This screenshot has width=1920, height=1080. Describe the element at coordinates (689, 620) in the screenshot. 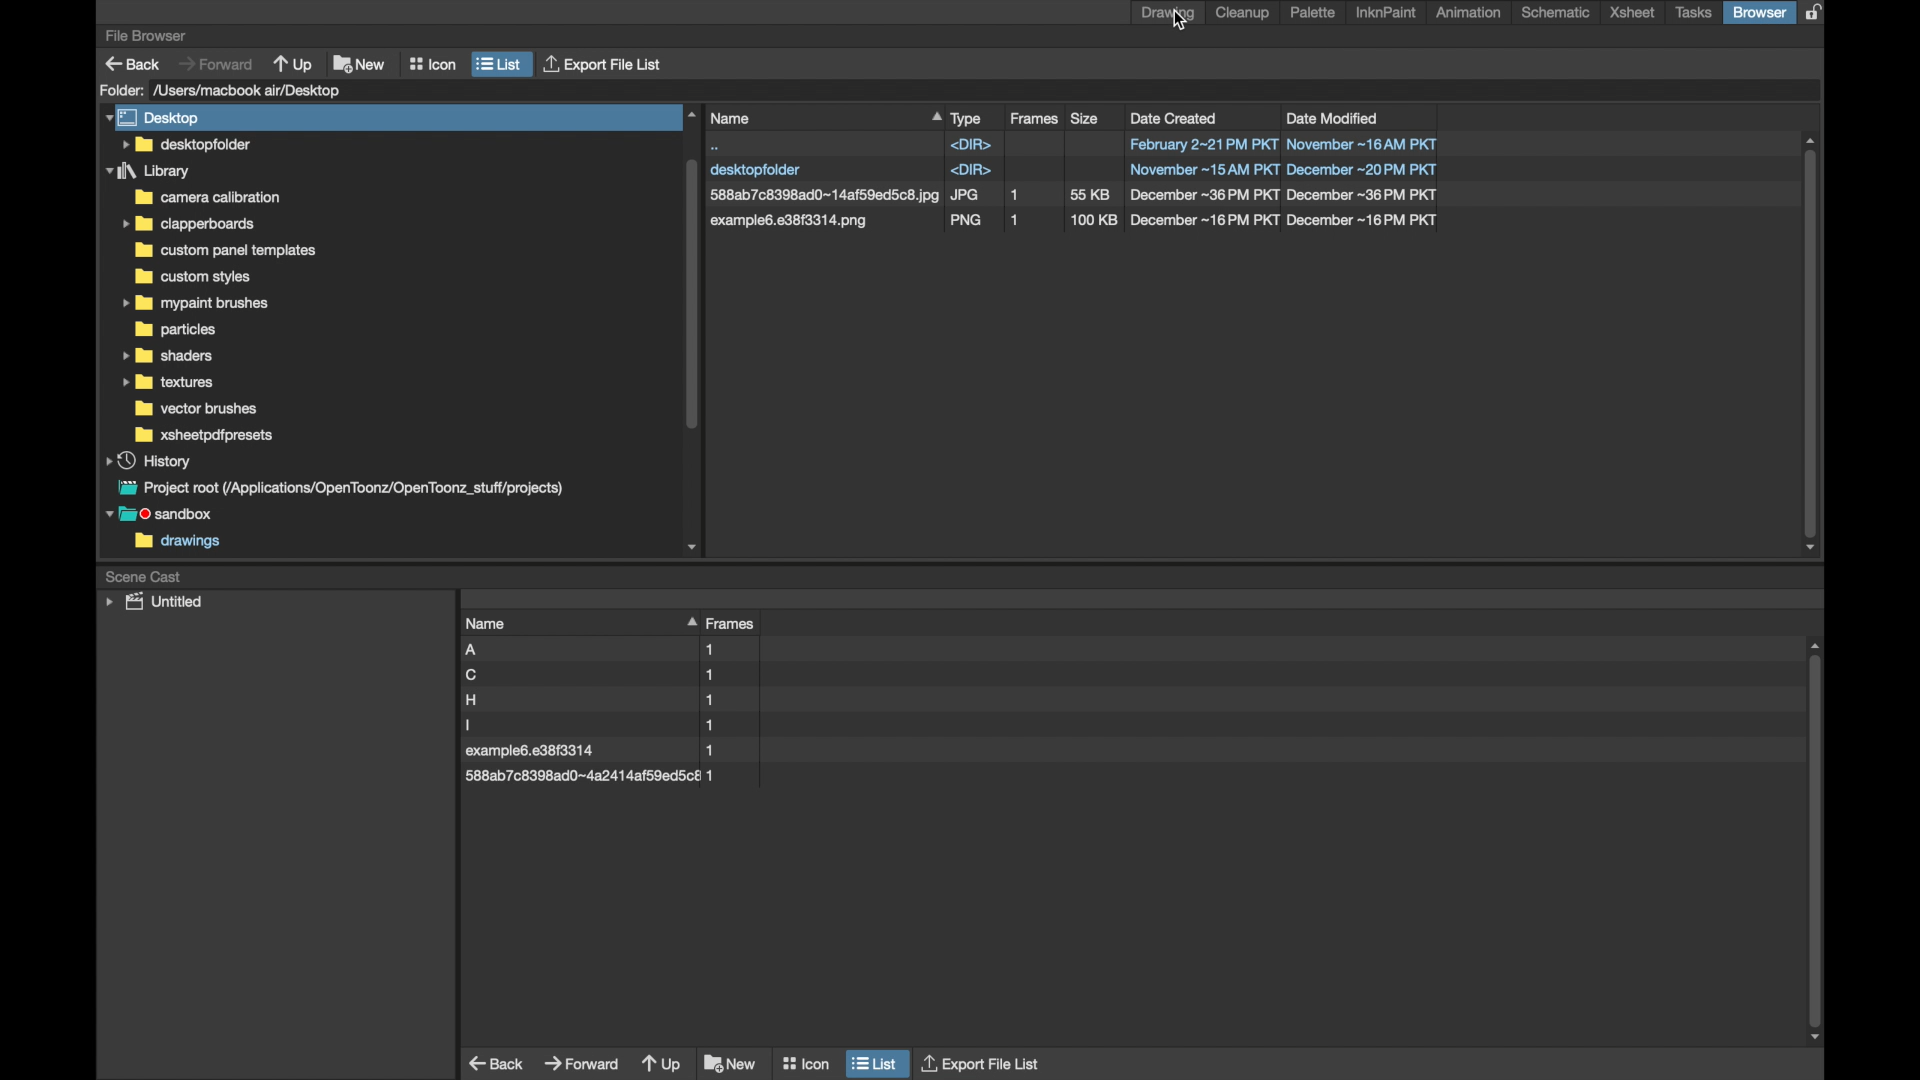

I see `drag handle` at that location.